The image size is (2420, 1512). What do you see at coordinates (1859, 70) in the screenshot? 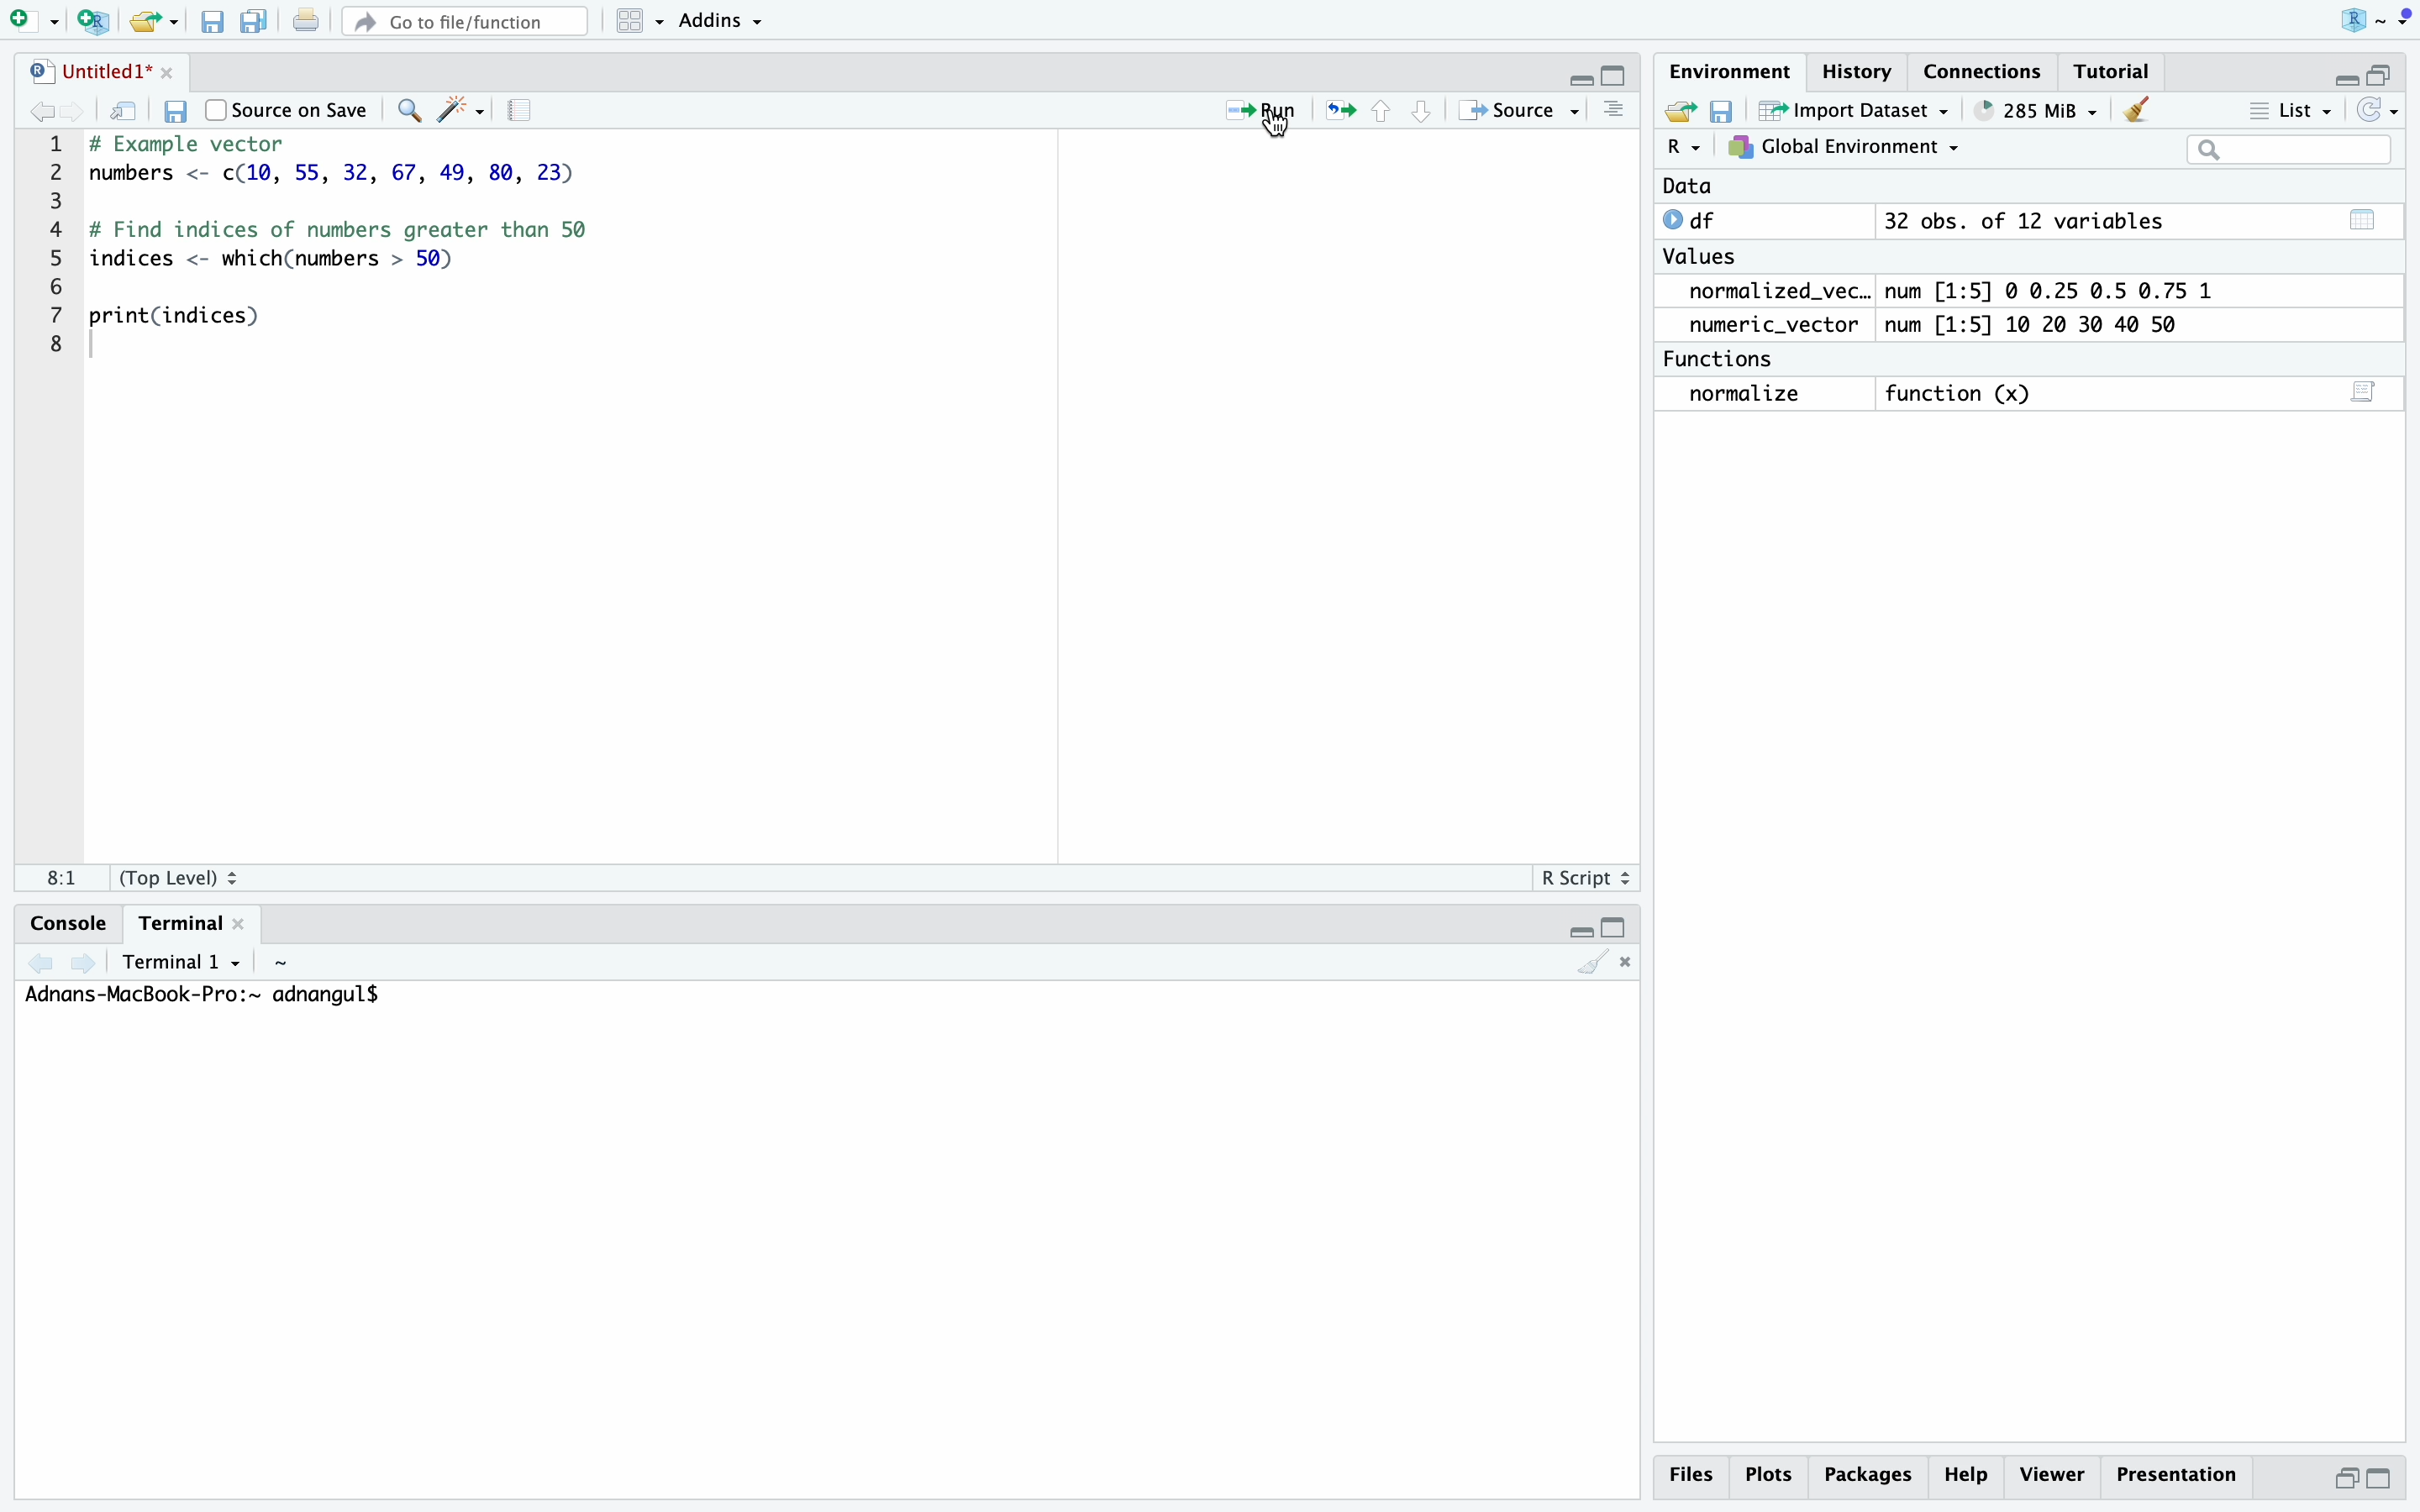
I see `History` at bounding box center [1859, 70].